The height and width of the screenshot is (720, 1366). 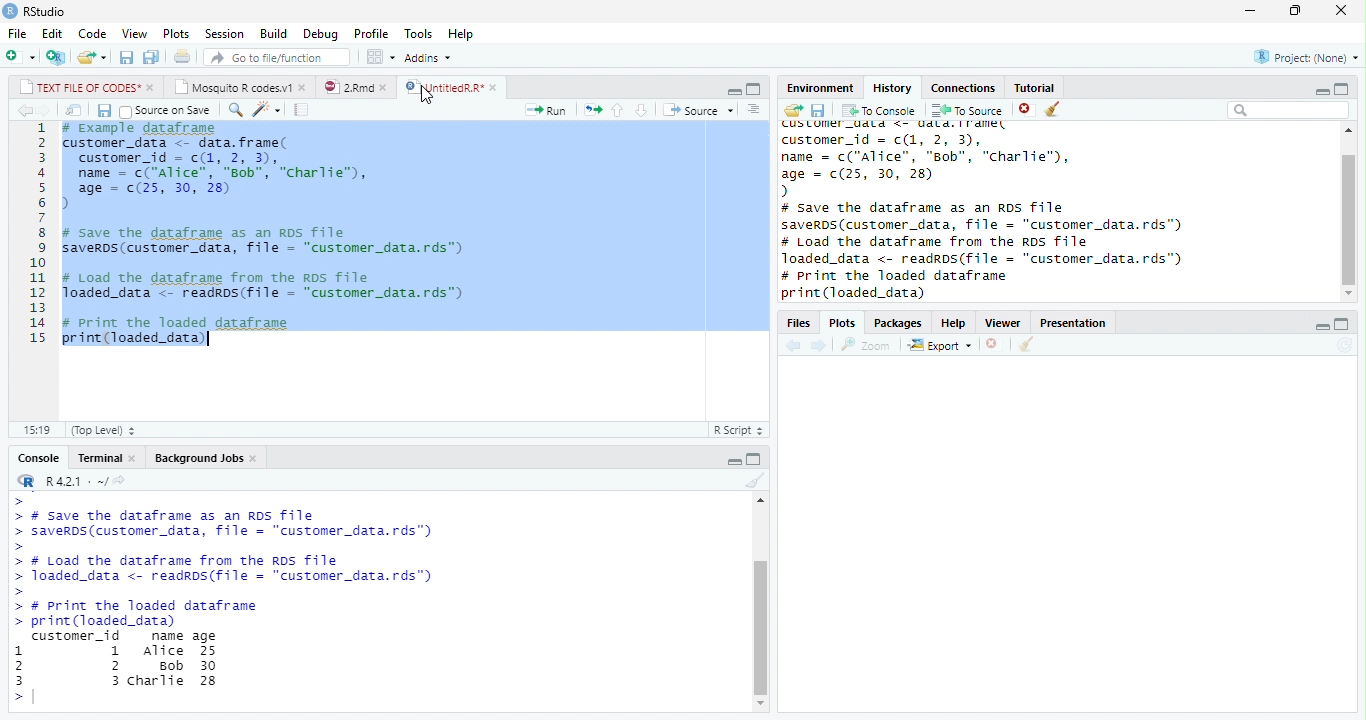 I want to click on close file, so click(x=1028, y=109).